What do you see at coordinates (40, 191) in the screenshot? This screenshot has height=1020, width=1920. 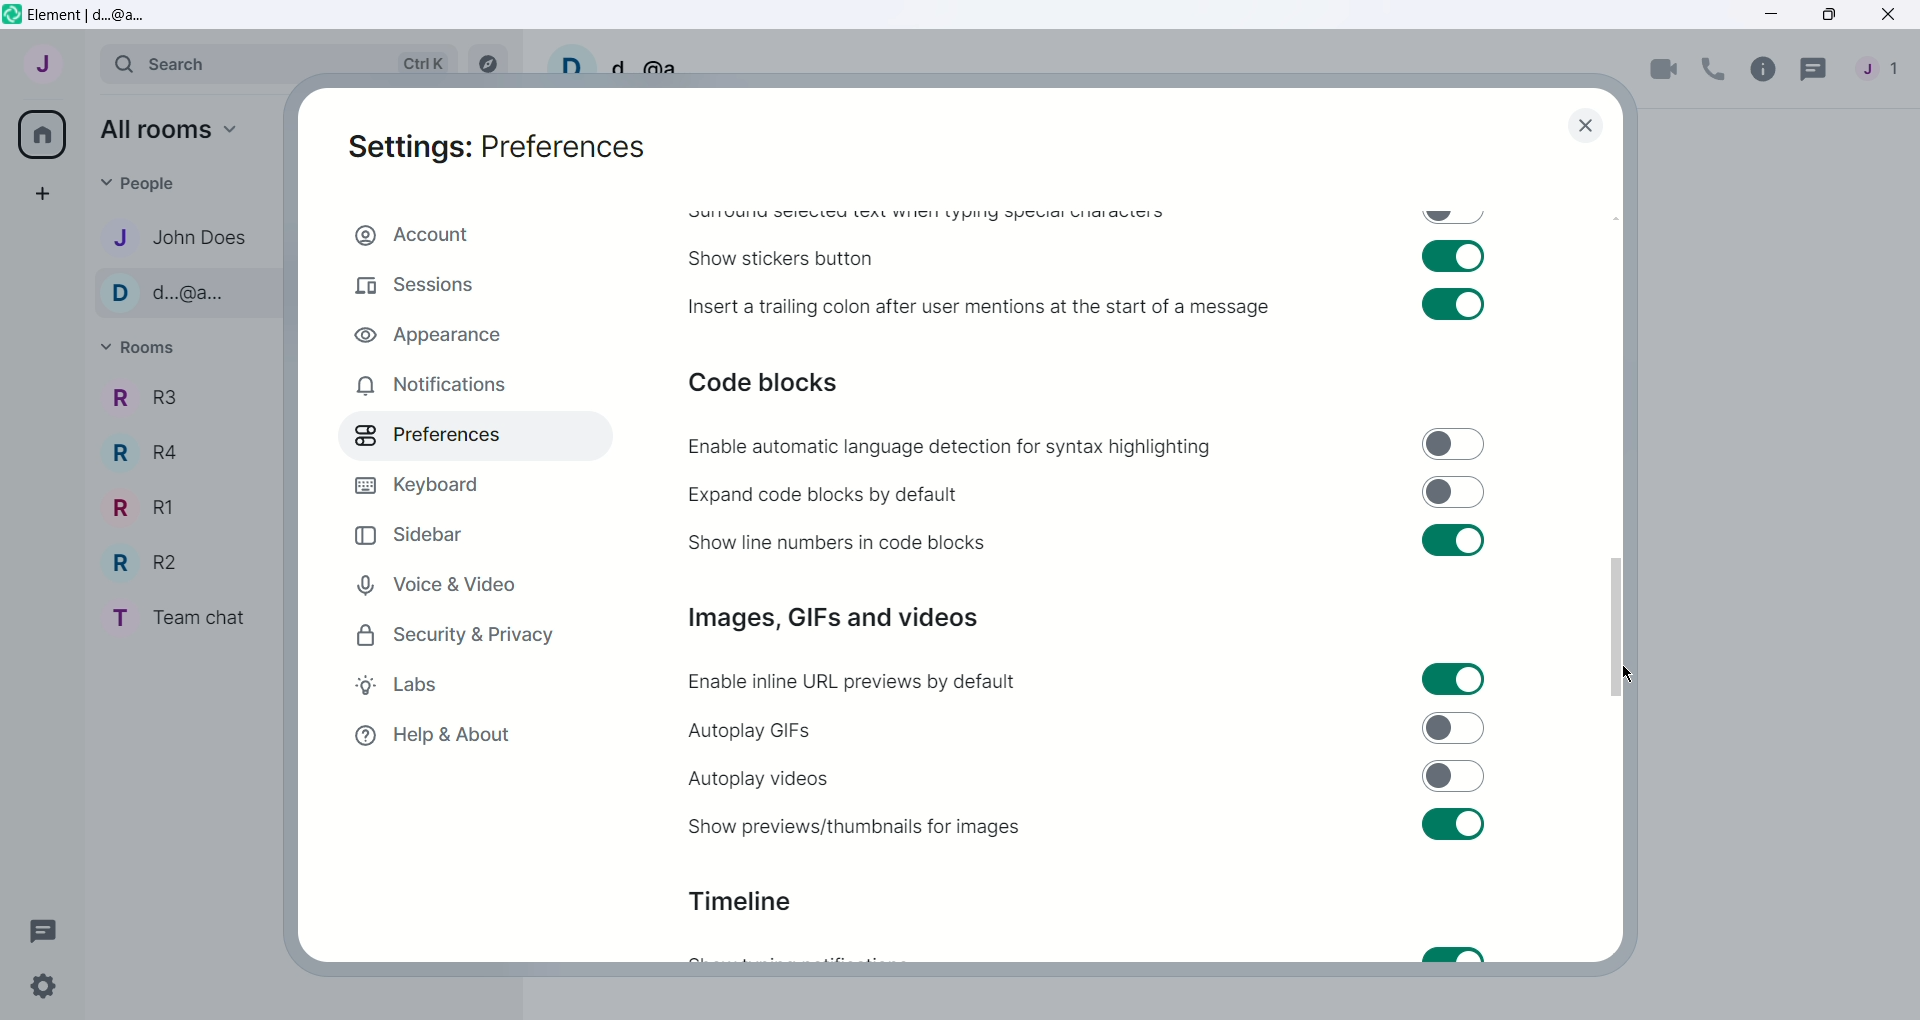 I see `Create a space` at bounding box center [40, 191].